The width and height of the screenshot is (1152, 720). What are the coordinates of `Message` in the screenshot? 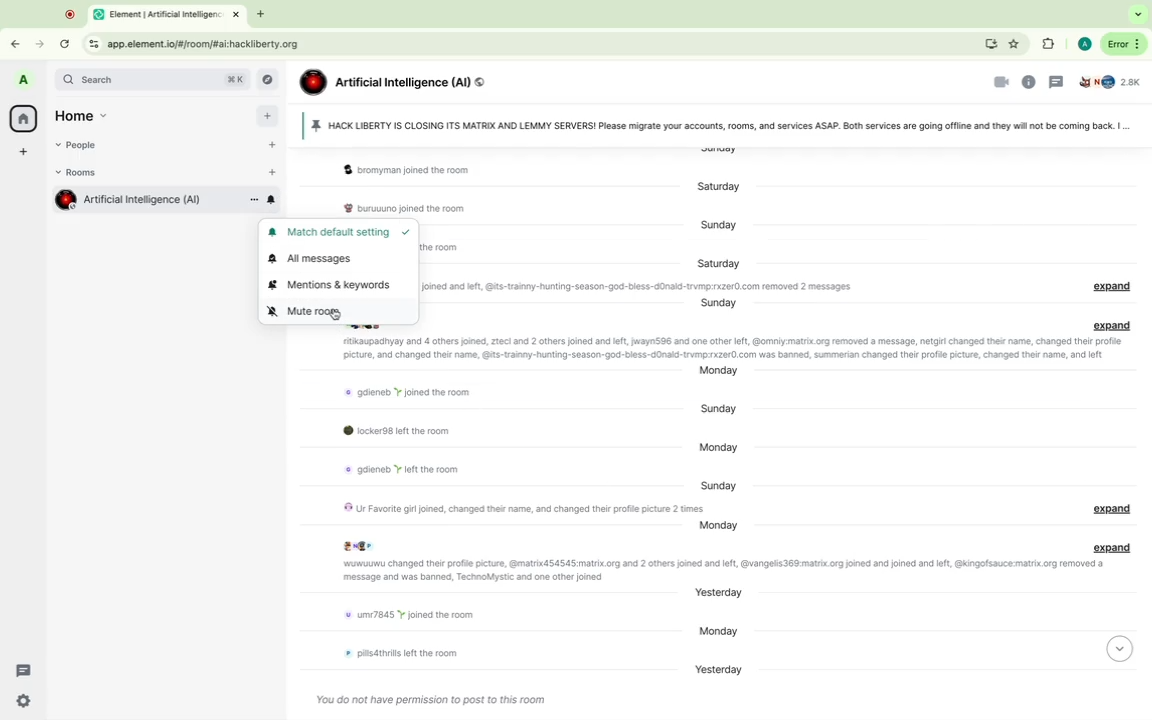 It's located at (393, 432).